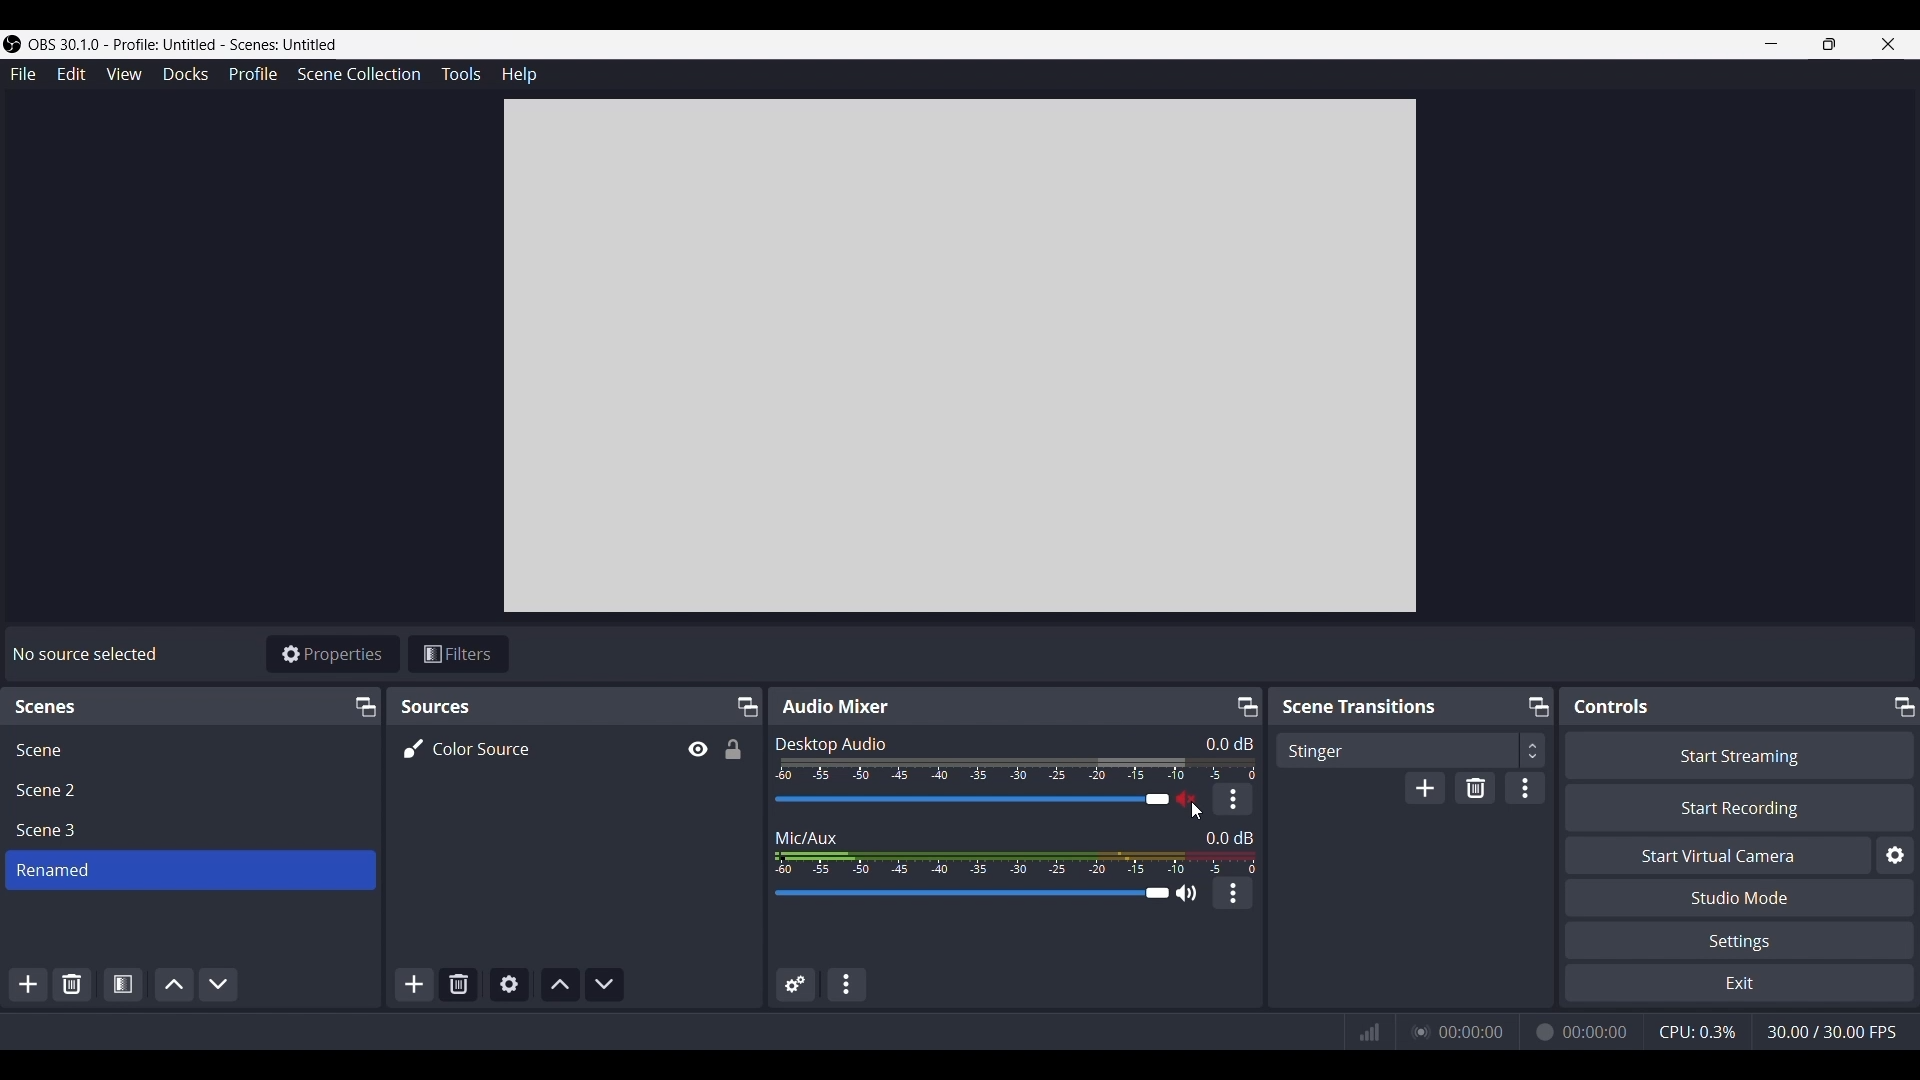  Describe the element at coordinates (970, 800) in the screenshot. I see `Increase/Decrease desktop audio volume` at that location.